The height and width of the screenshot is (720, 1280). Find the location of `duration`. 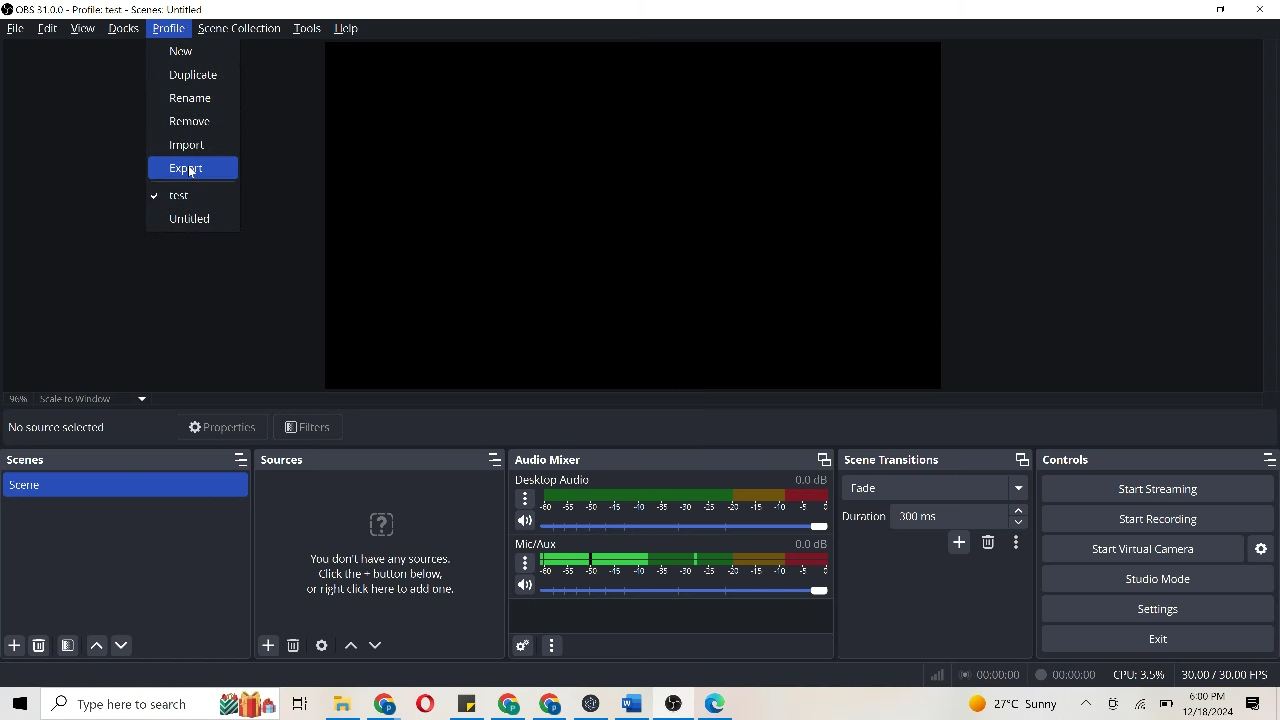

duration is located at coordinates (863, 518).